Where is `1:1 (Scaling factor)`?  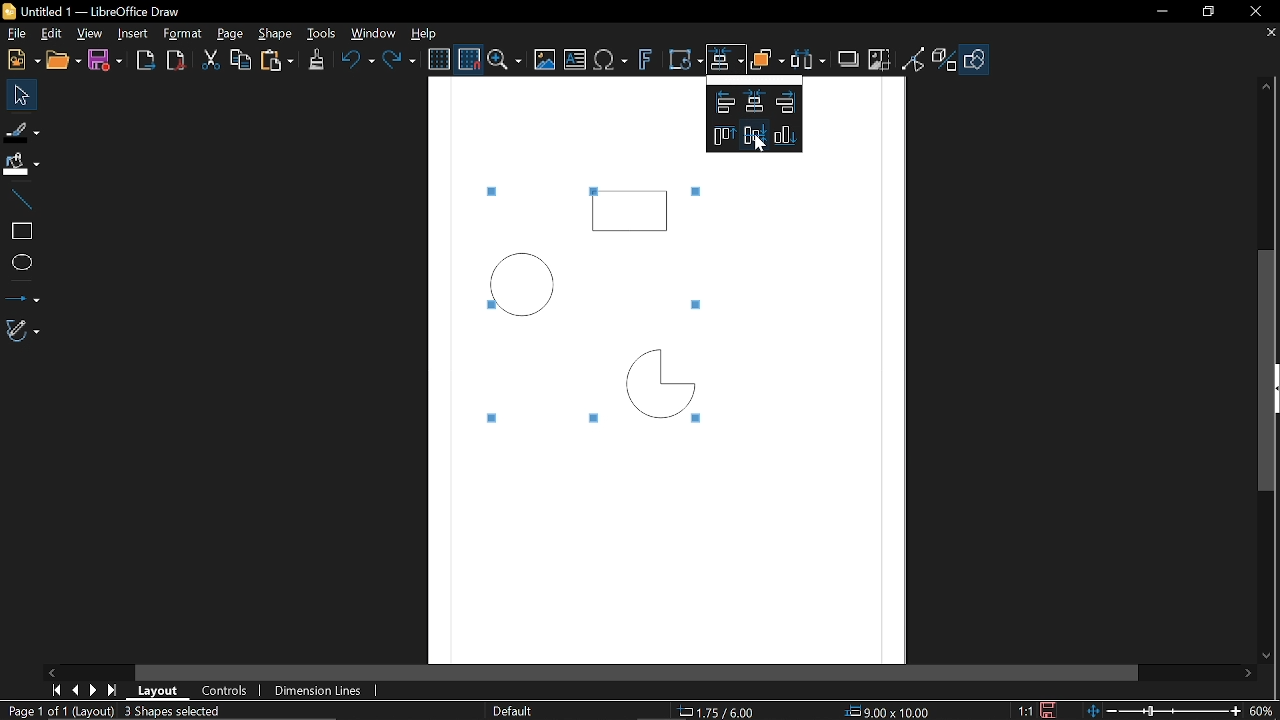
1:1 (Scaling factor) is located at coordinates (1026, 710).